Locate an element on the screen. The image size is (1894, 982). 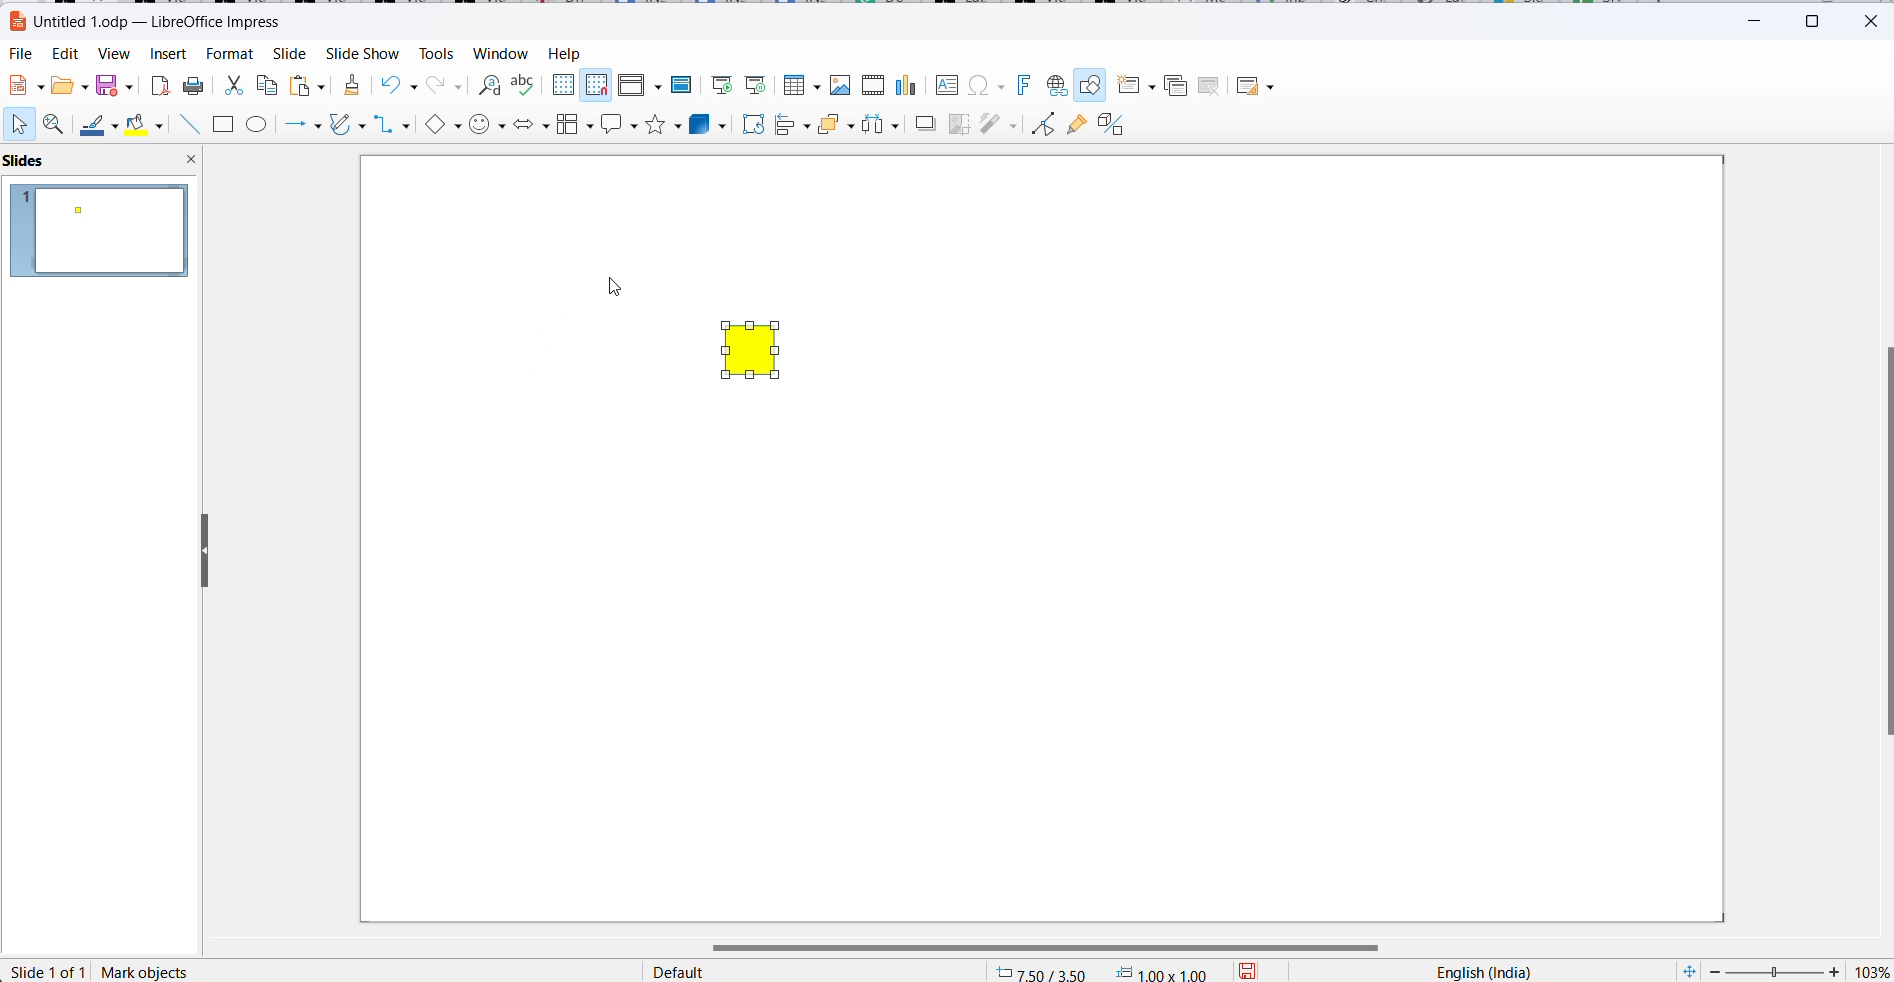
Insert text is located at coordinates (948, 84).